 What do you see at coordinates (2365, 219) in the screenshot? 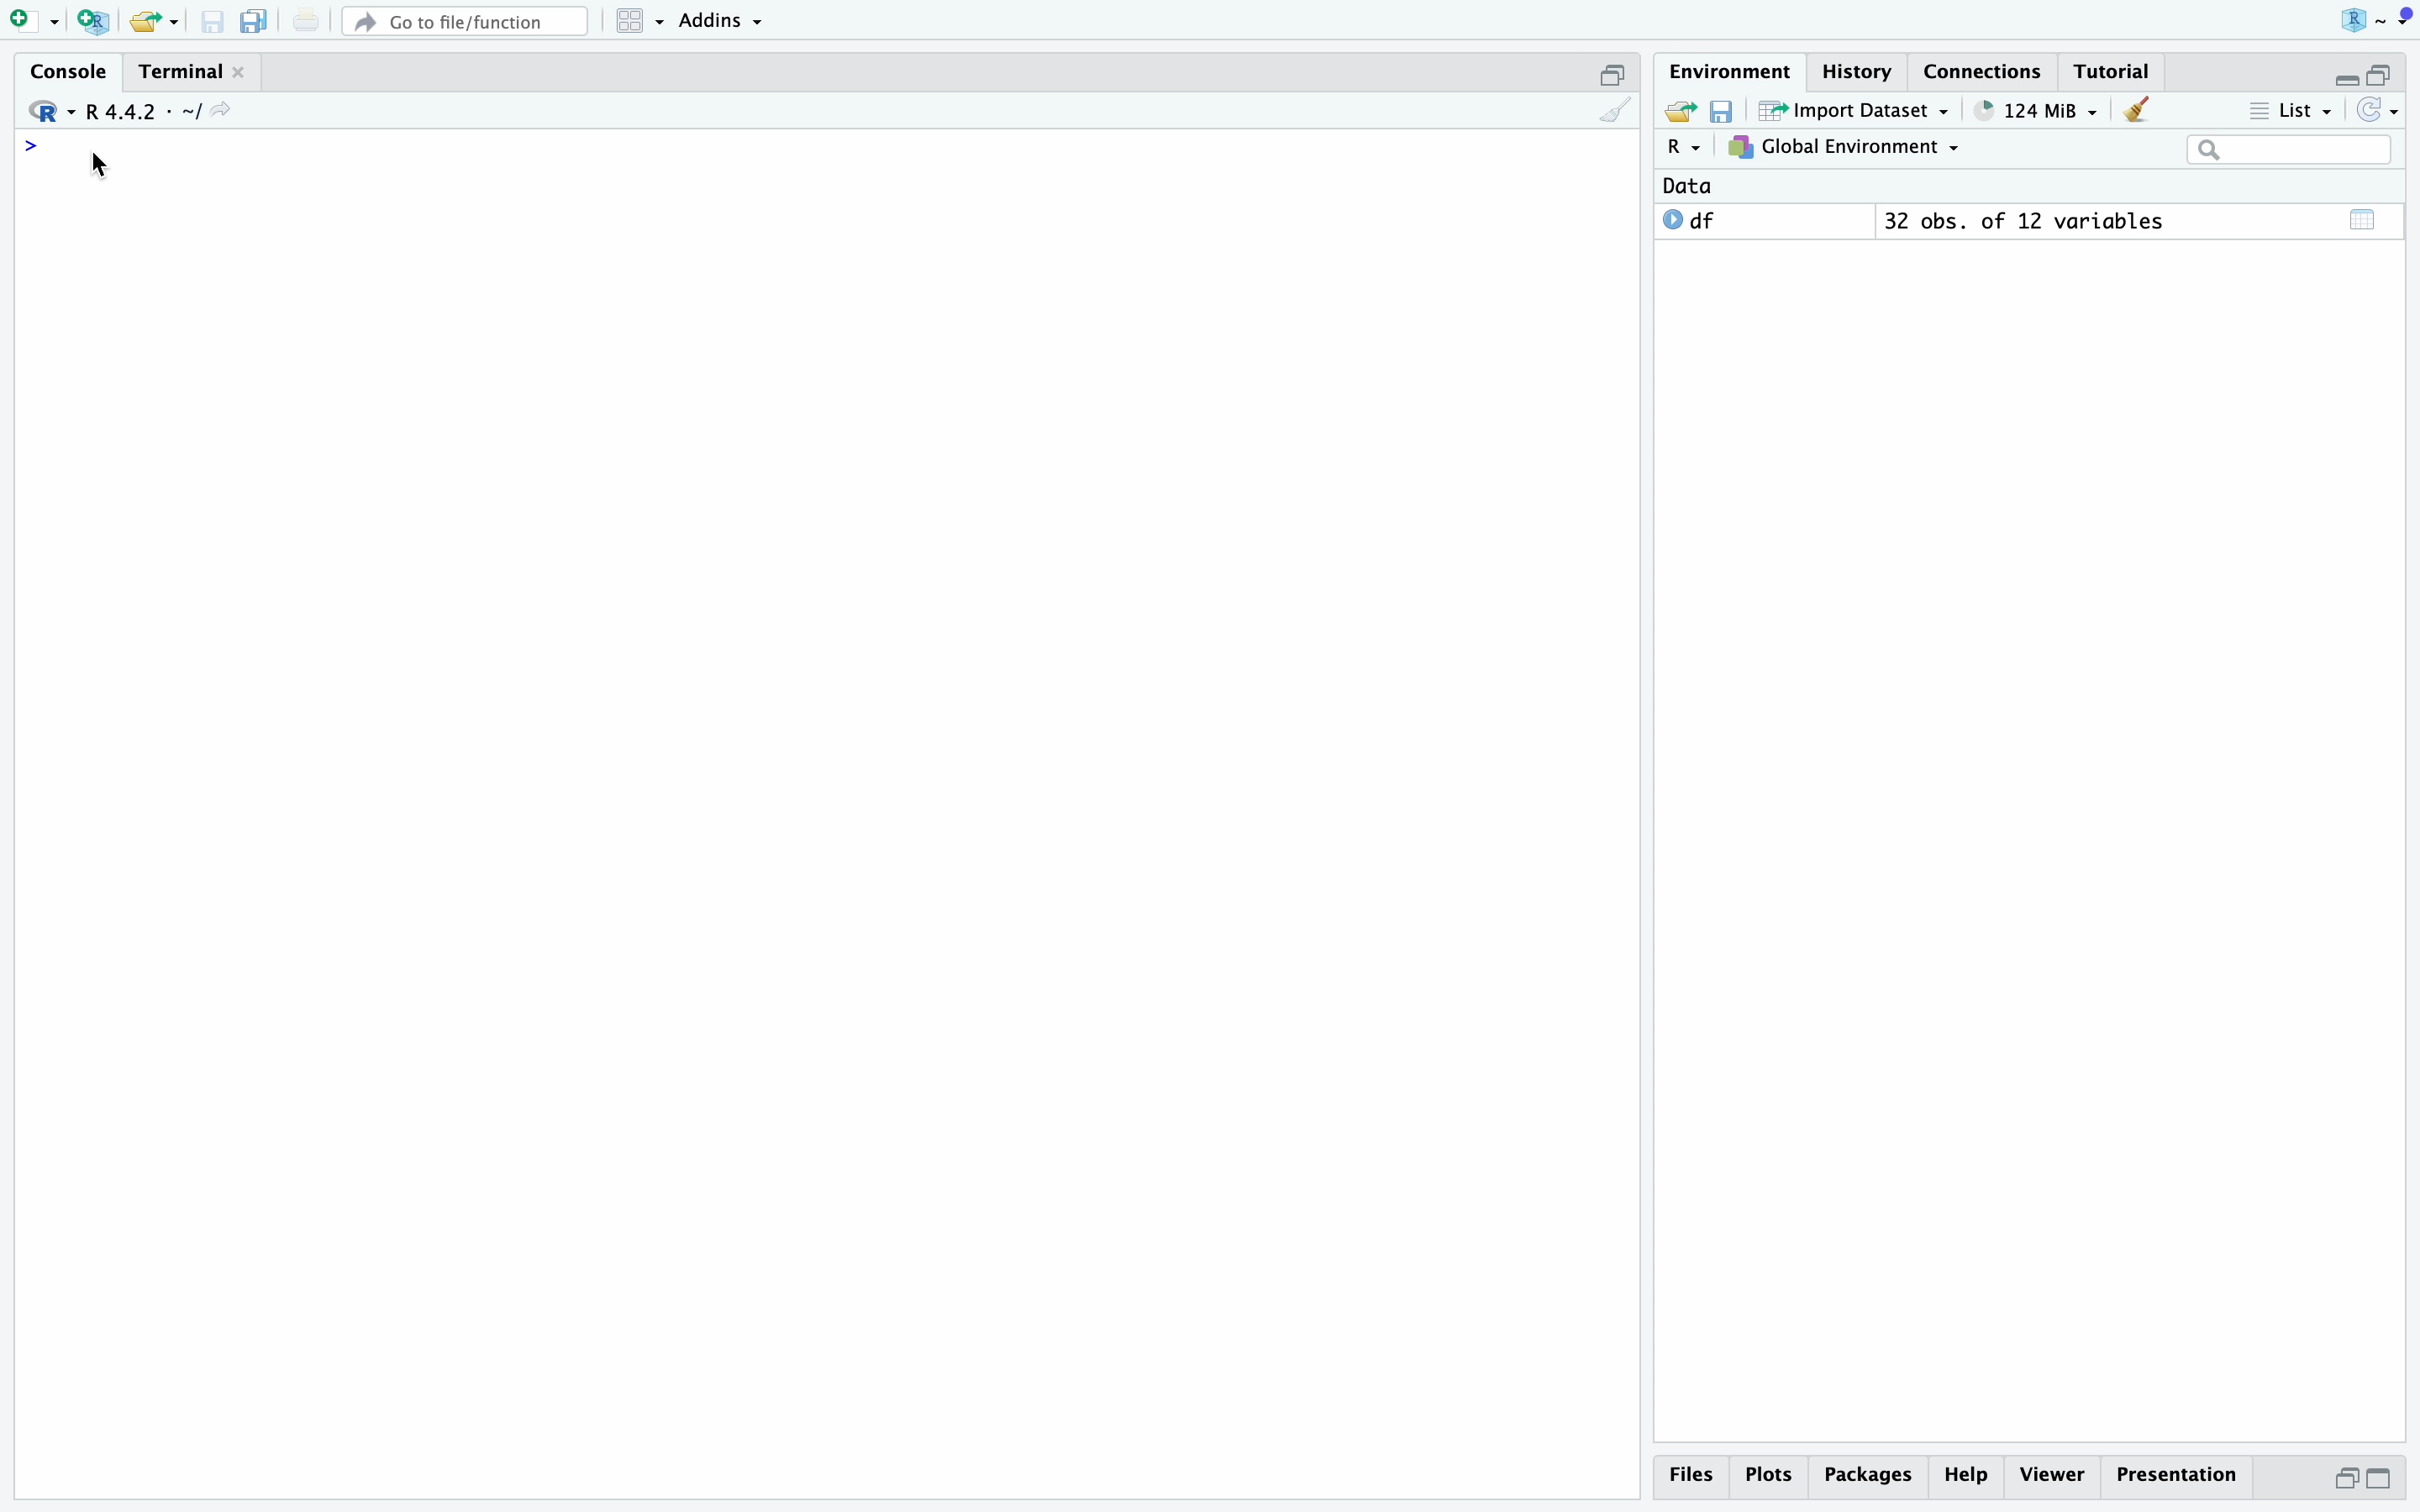
I see `table view` at bounding box center [2365, 219].